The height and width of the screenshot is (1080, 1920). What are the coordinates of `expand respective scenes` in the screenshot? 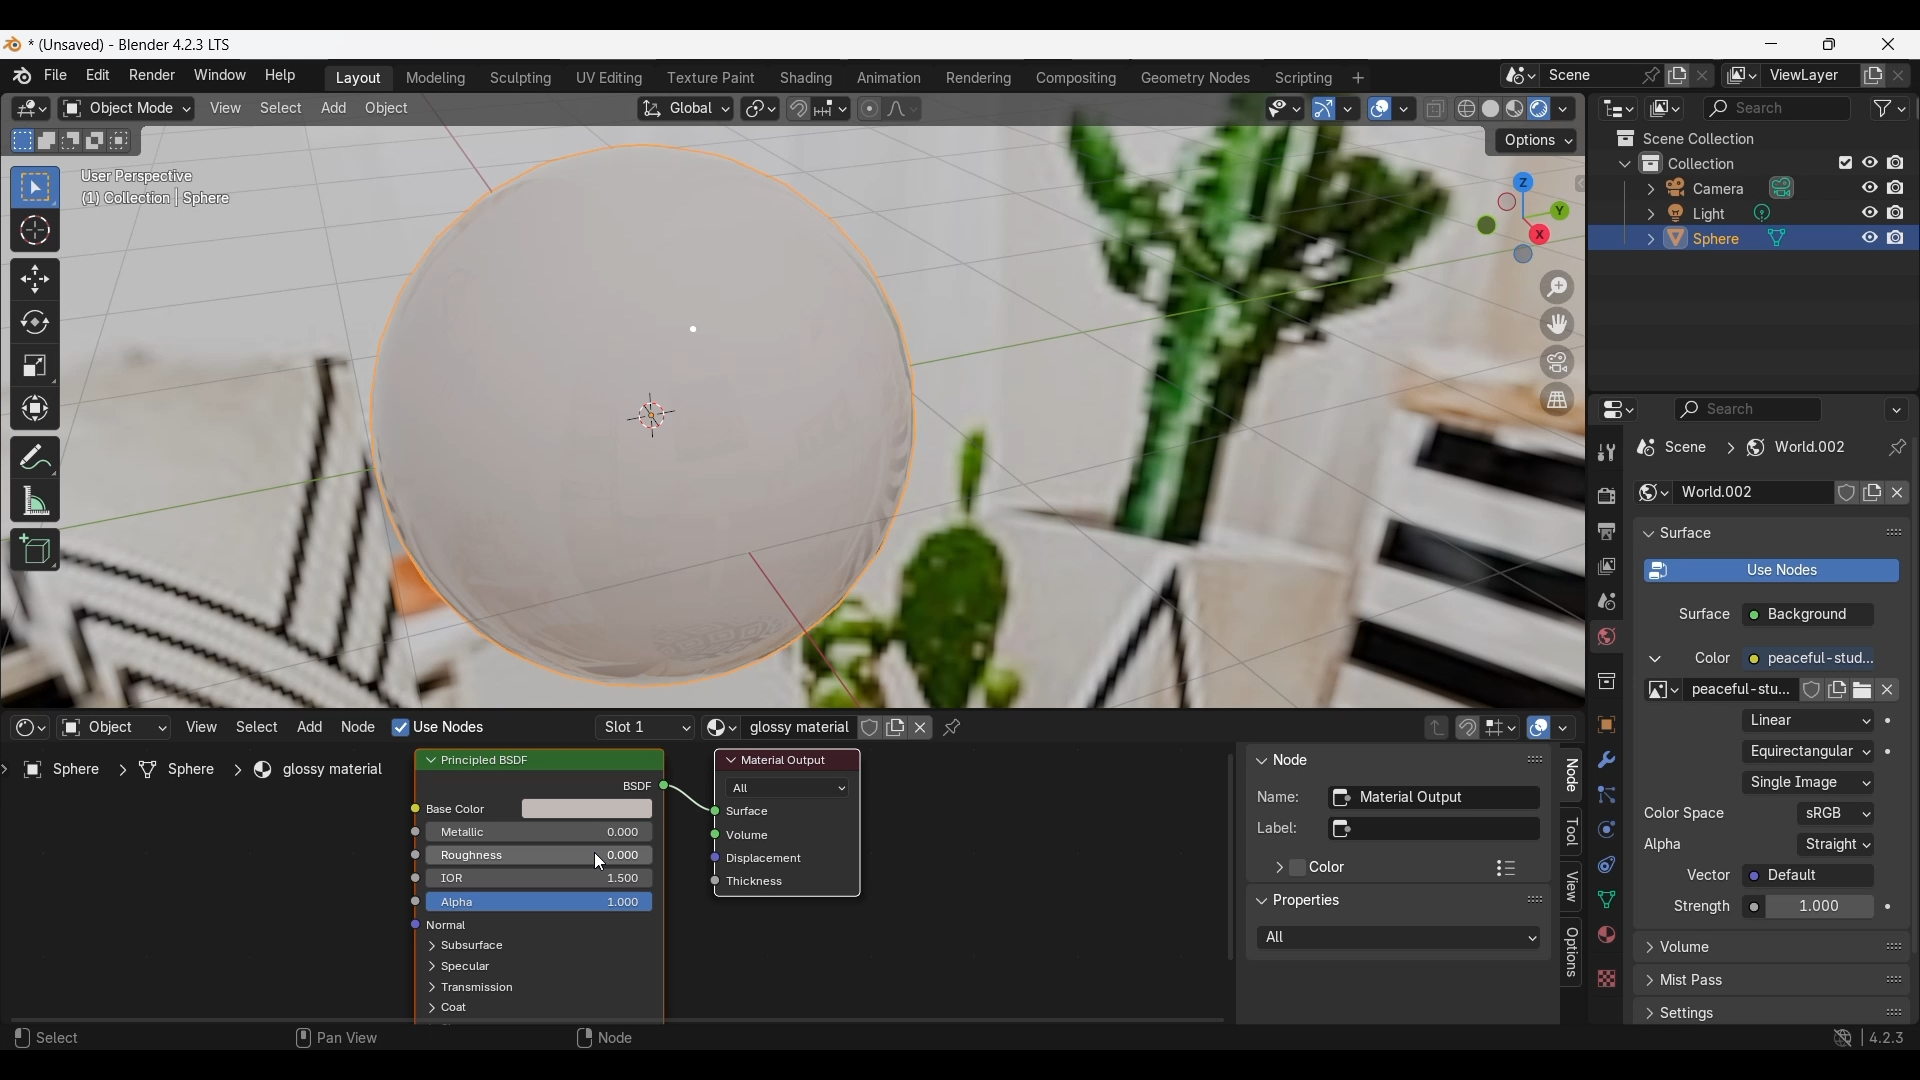 It's located at (428, 988).